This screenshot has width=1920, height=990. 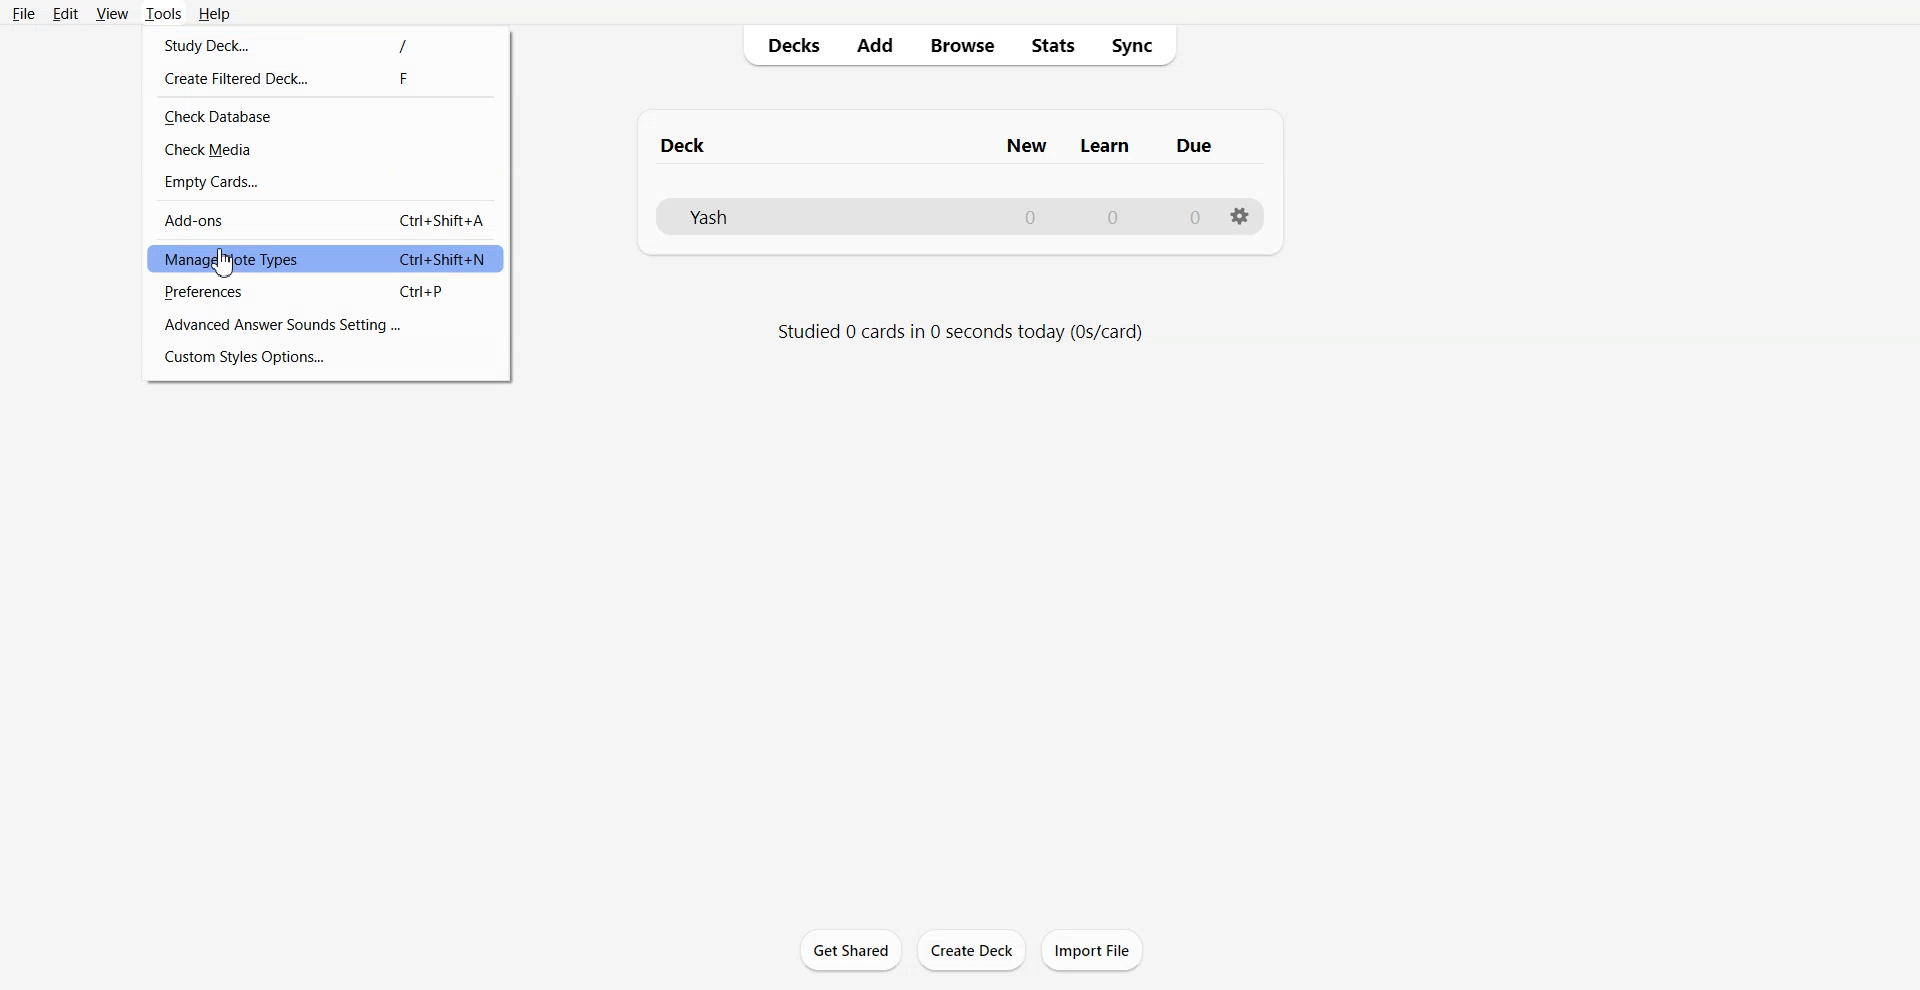 I want to click on Cursor, so click(x=222, y=263).